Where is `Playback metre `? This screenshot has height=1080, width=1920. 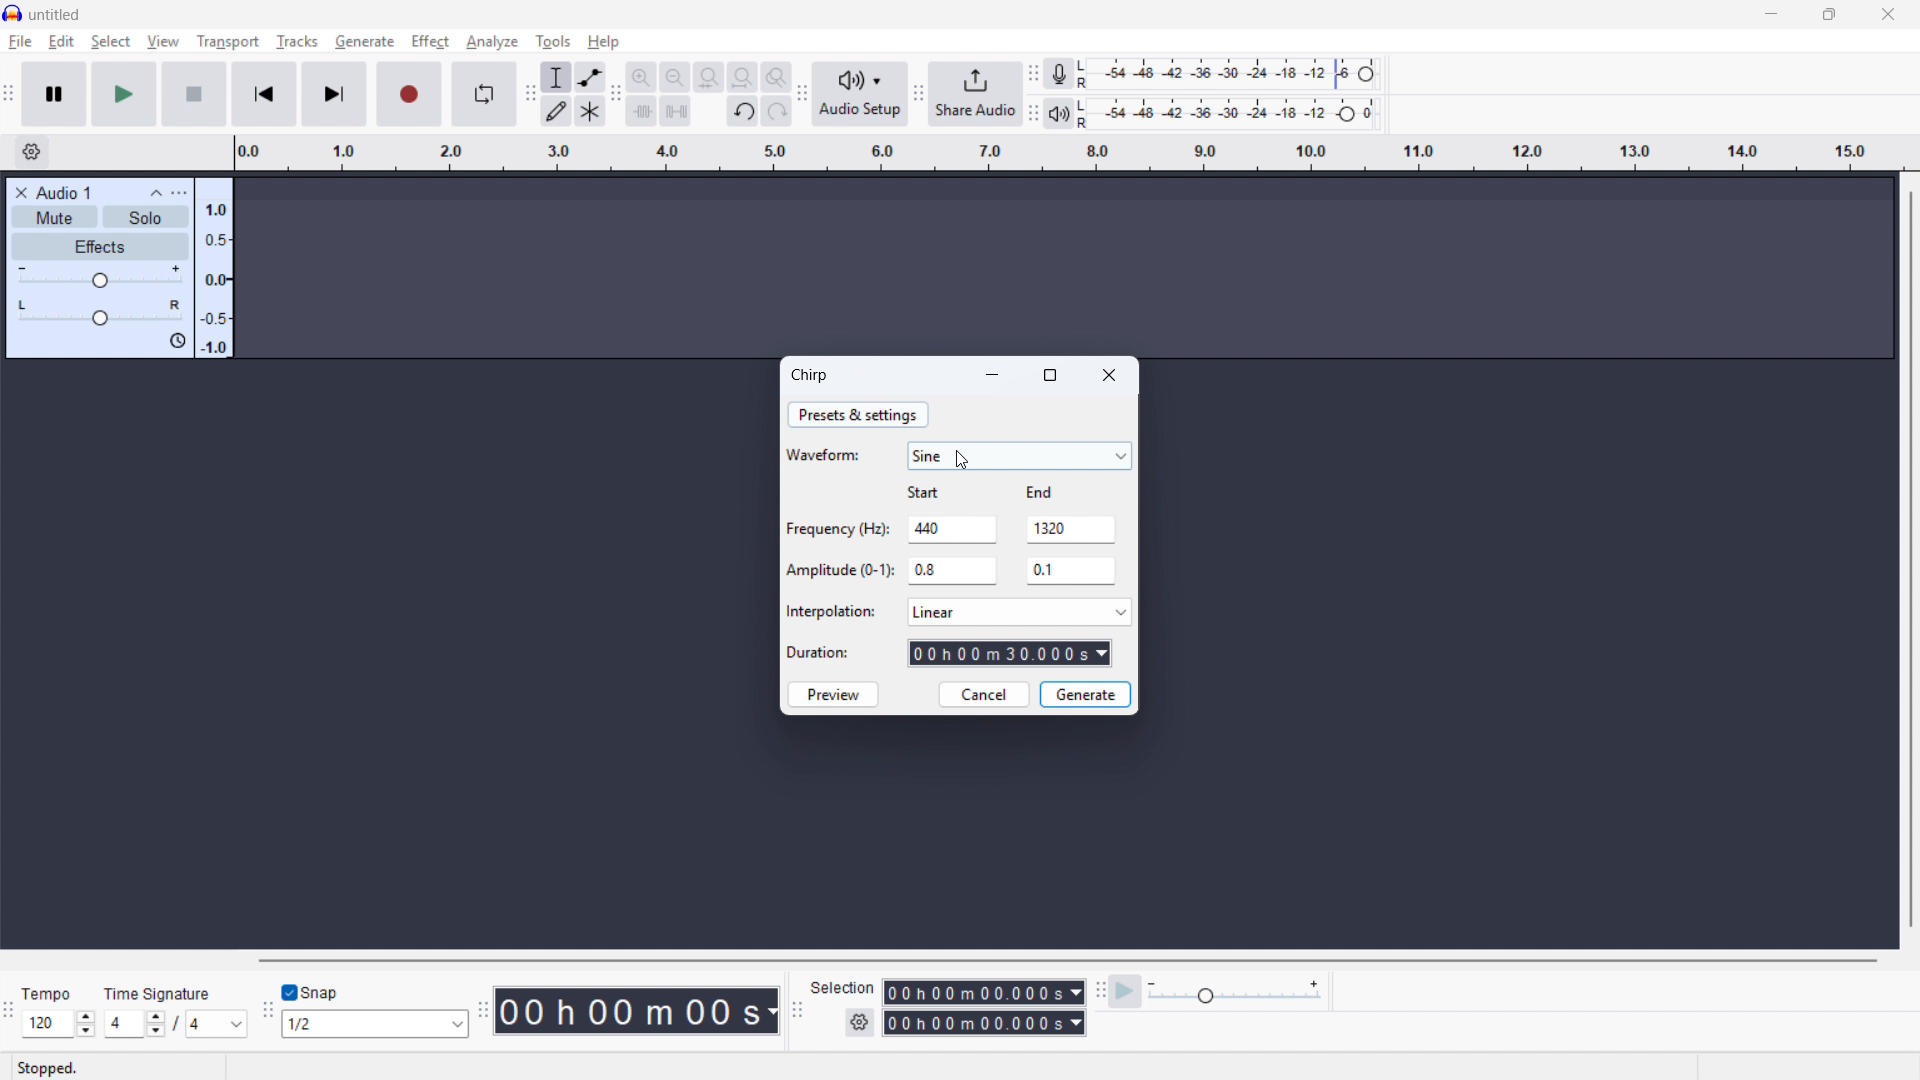
Playback metre  is located at coordinates (1059, 113).